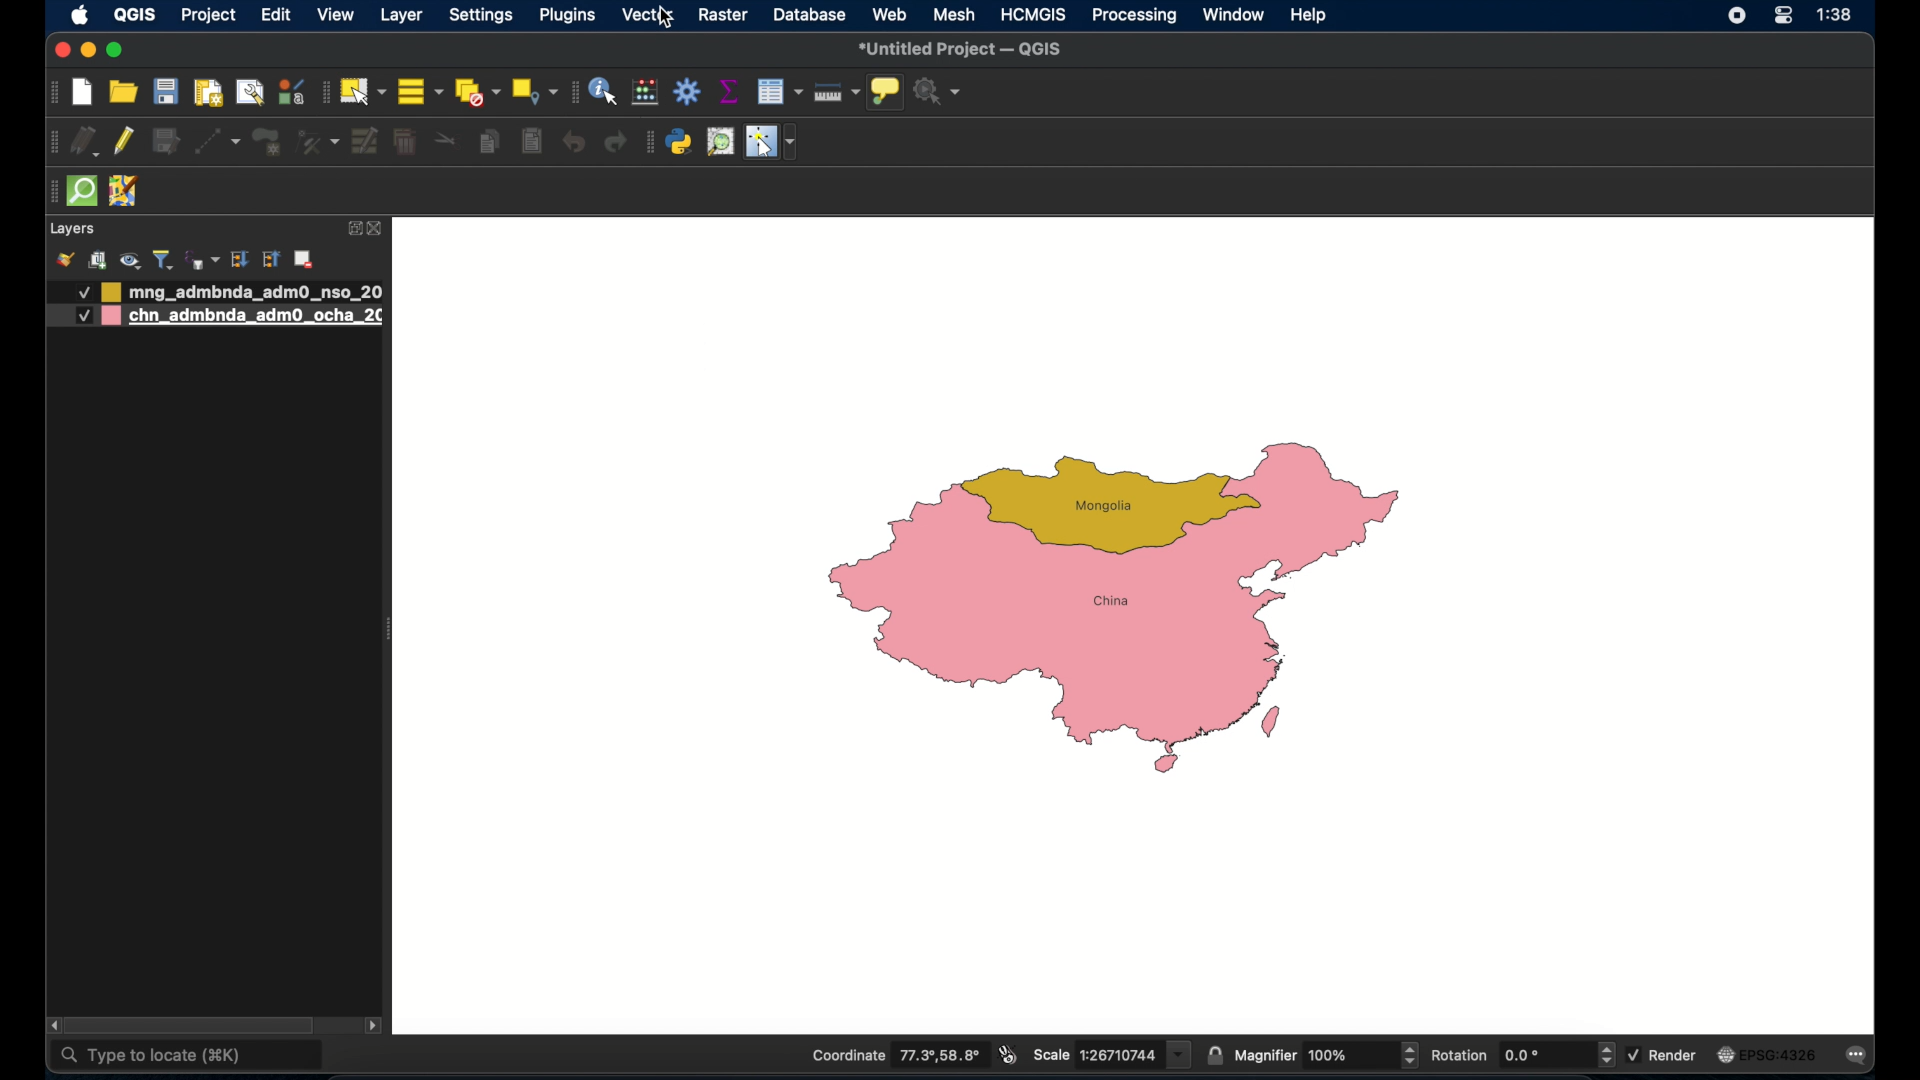 The image size is (1920, 1080). Describe the element at coordinates (168, 141) in the screenshot. I see `save edits` at that location.